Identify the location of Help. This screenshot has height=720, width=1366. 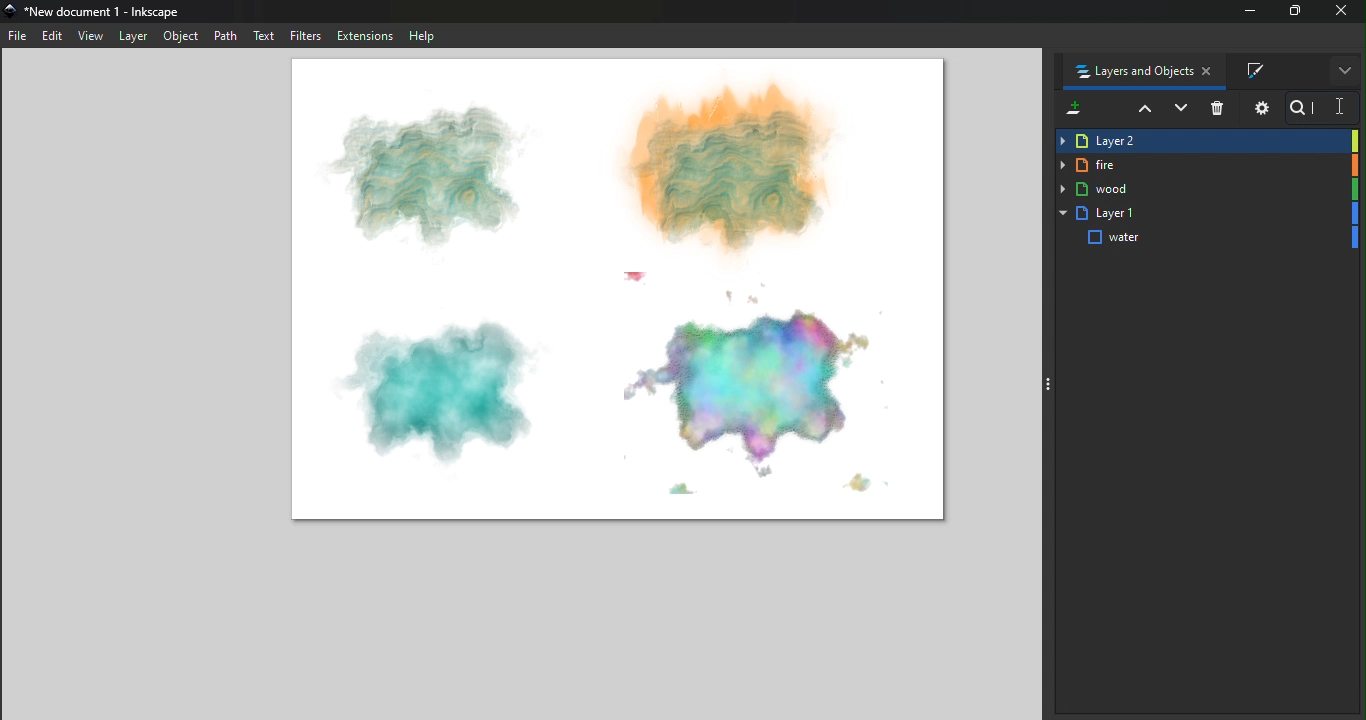
(422, 35).